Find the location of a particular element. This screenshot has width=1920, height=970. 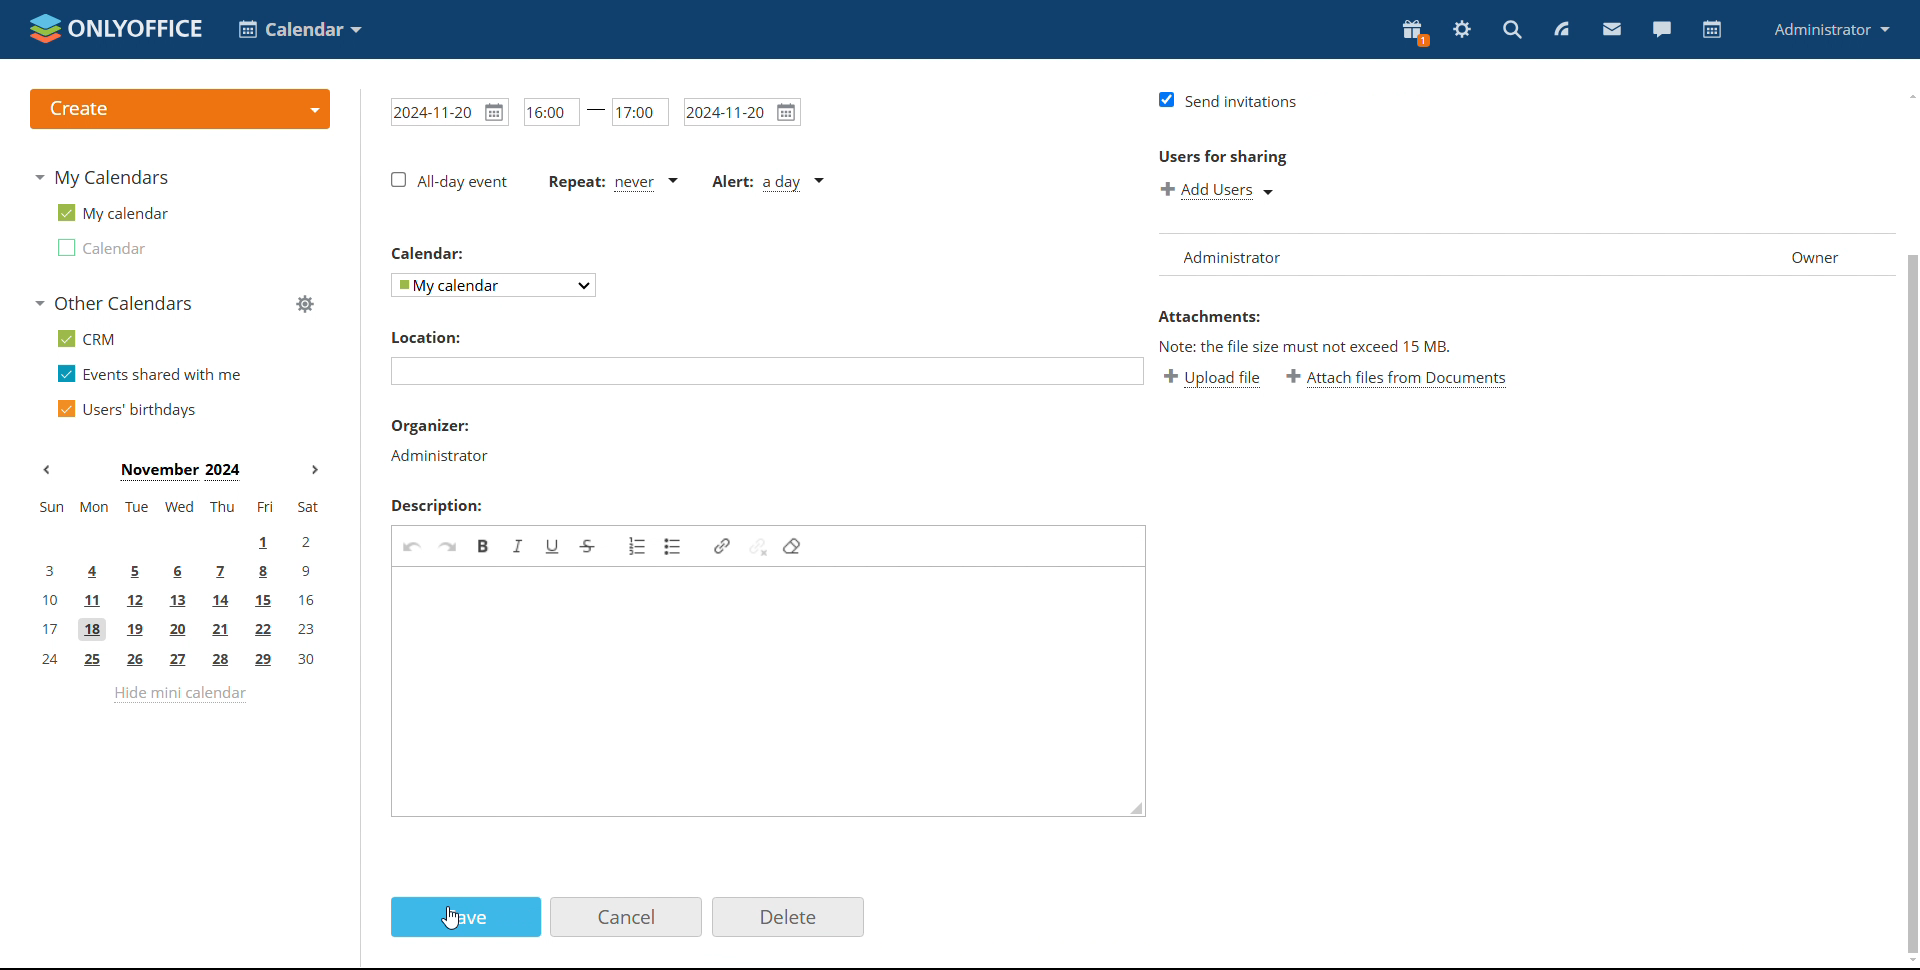

my calendars is located at coordinates (101, 177).